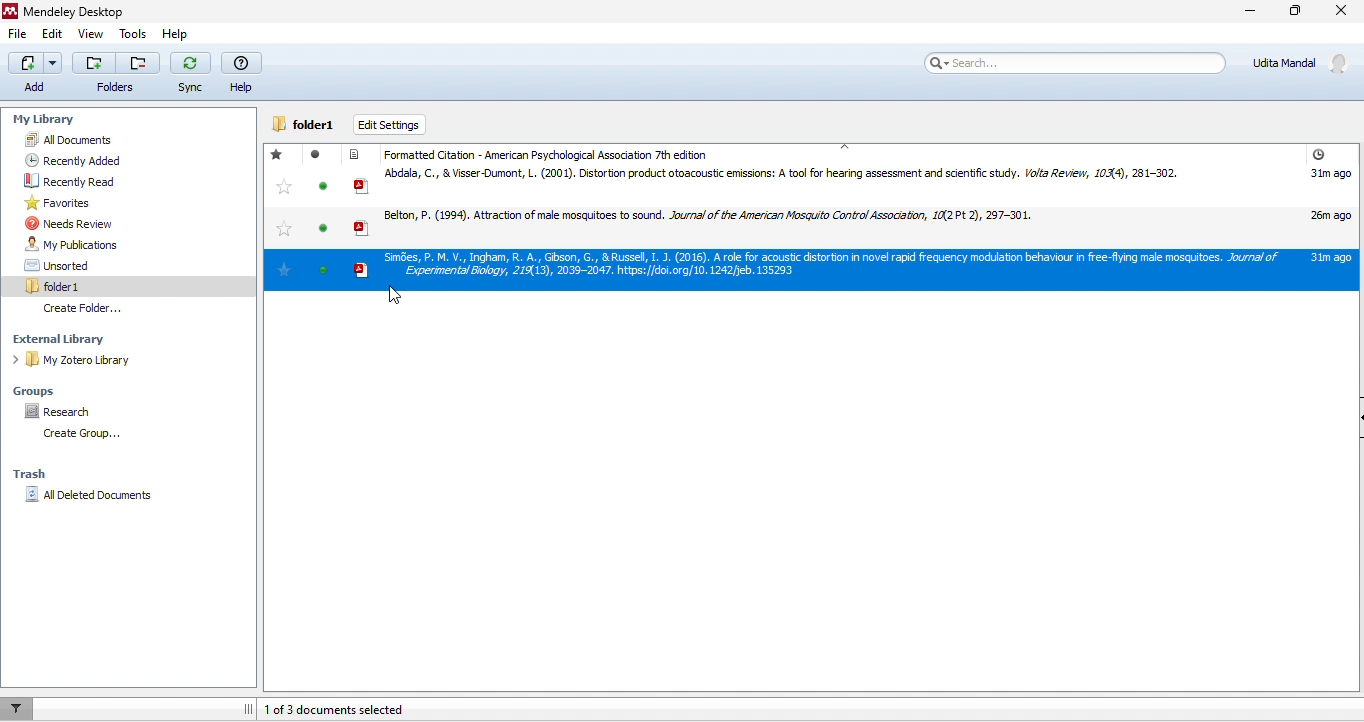 This screenshot has width=1364, height=722. What do you see at coordinates (78, 284) in the screenshot?
I see `folder1` at bounding box center [78, 284].